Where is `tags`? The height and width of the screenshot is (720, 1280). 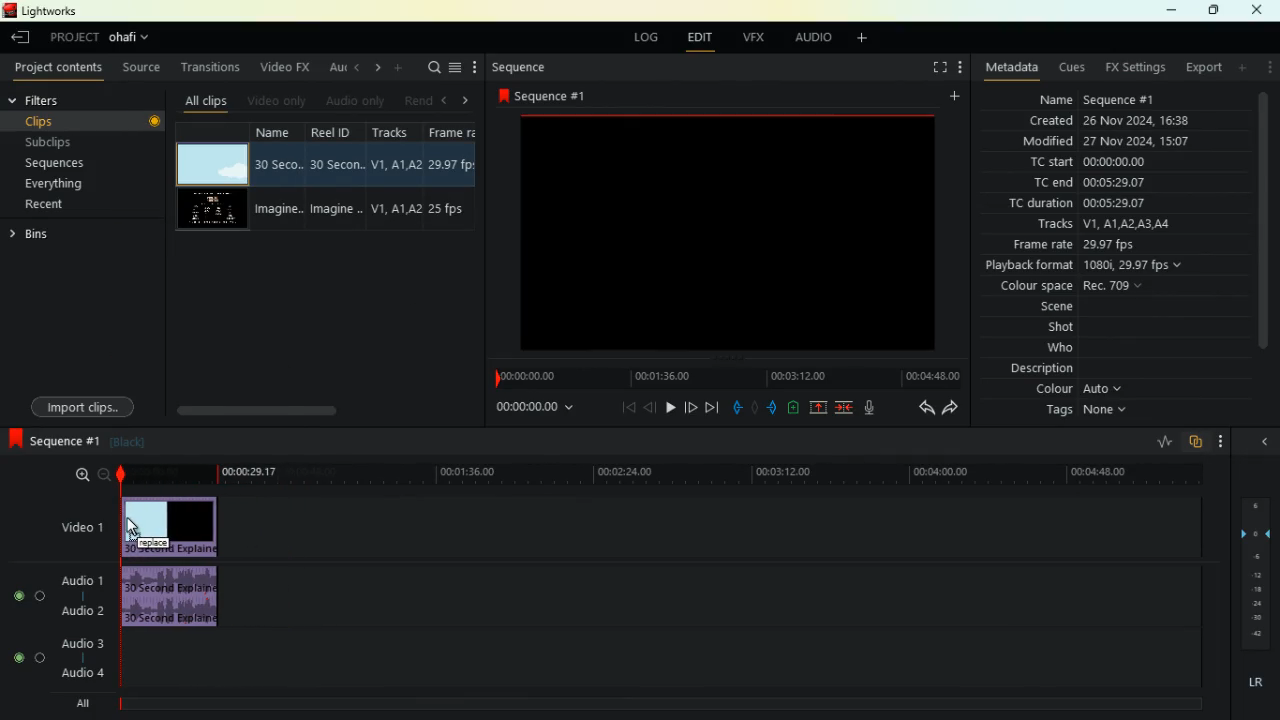 tags is located at coordinates (1081, 413).